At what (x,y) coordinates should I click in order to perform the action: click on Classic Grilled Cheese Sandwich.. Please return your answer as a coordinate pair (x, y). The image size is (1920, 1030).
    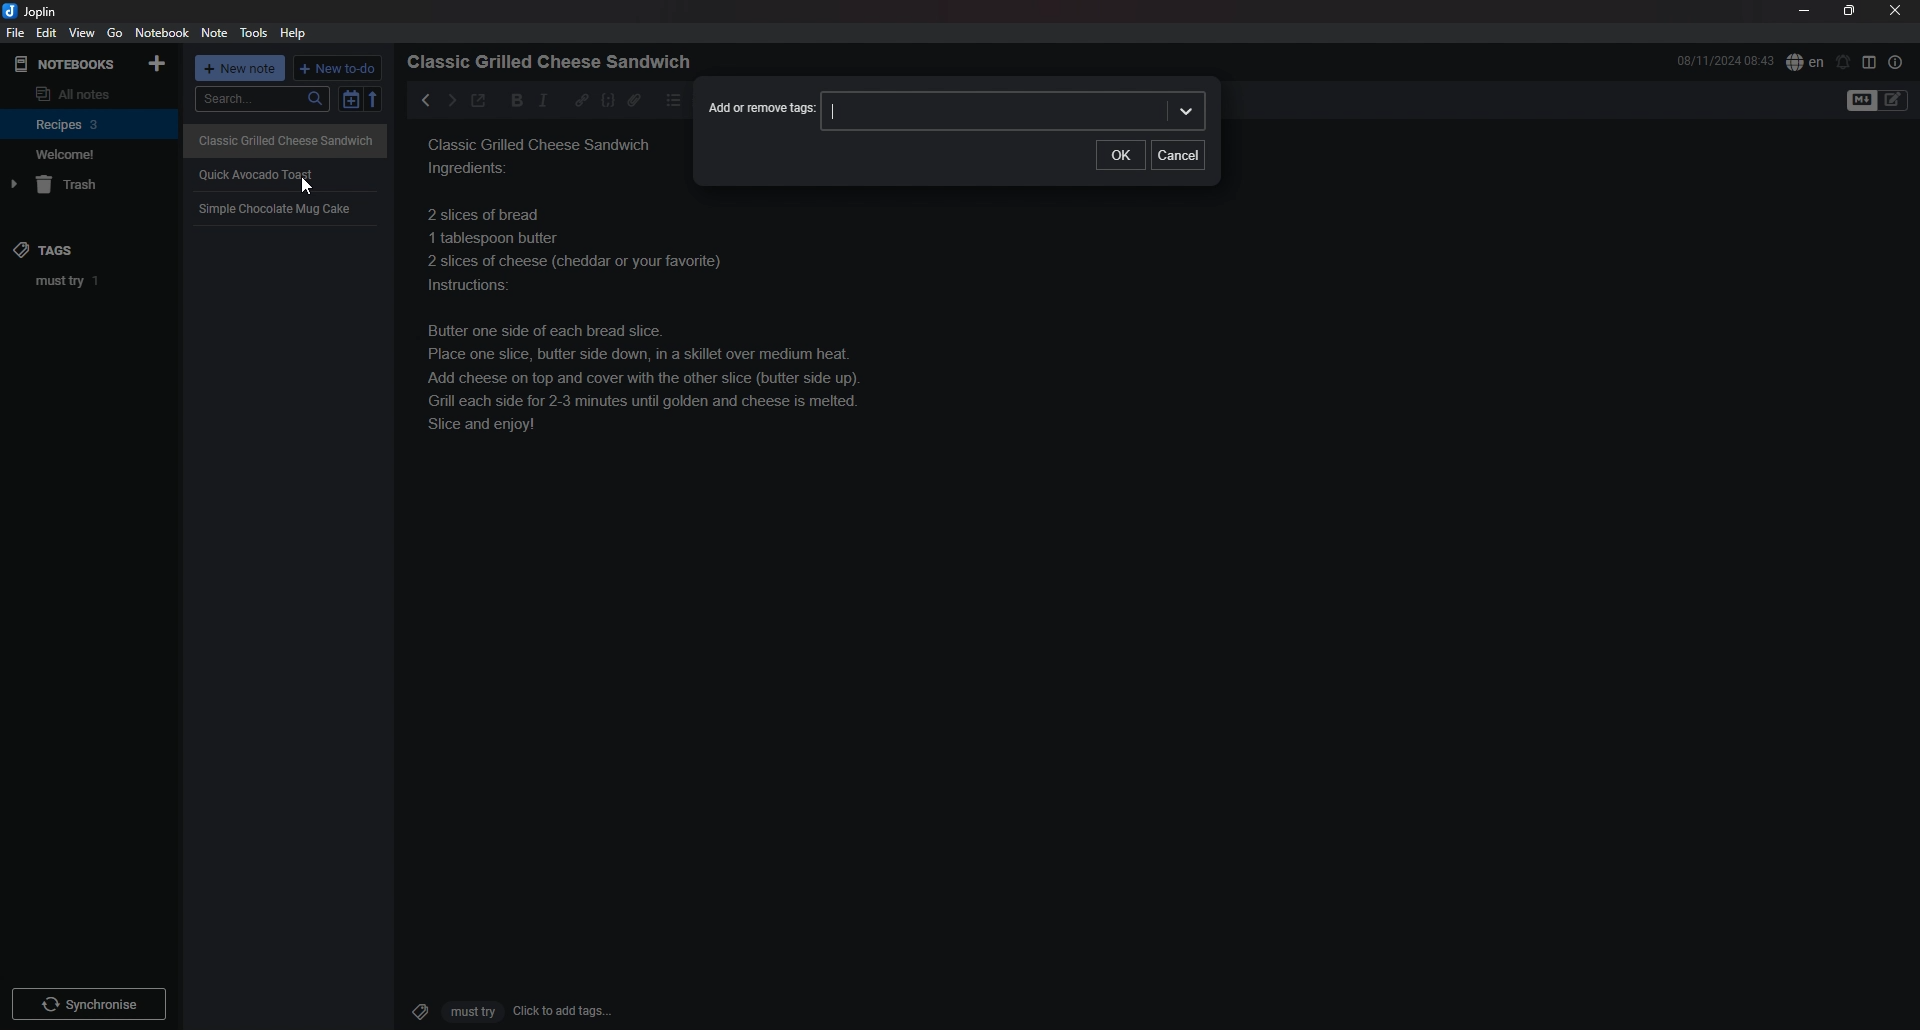
    Looking at the image, I should click on (646, 333).